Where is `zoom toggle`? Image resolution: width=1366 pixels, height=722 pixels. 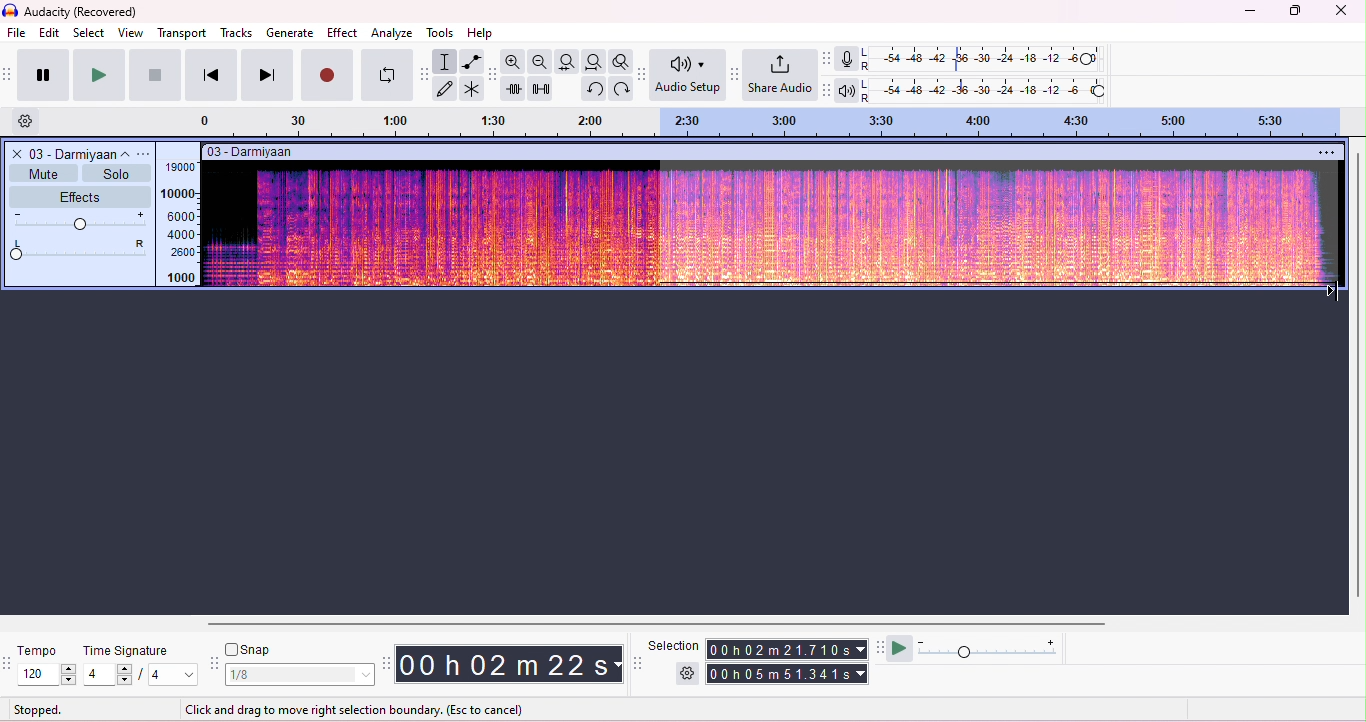
zoom toggle is located at coordinates (618, 61).